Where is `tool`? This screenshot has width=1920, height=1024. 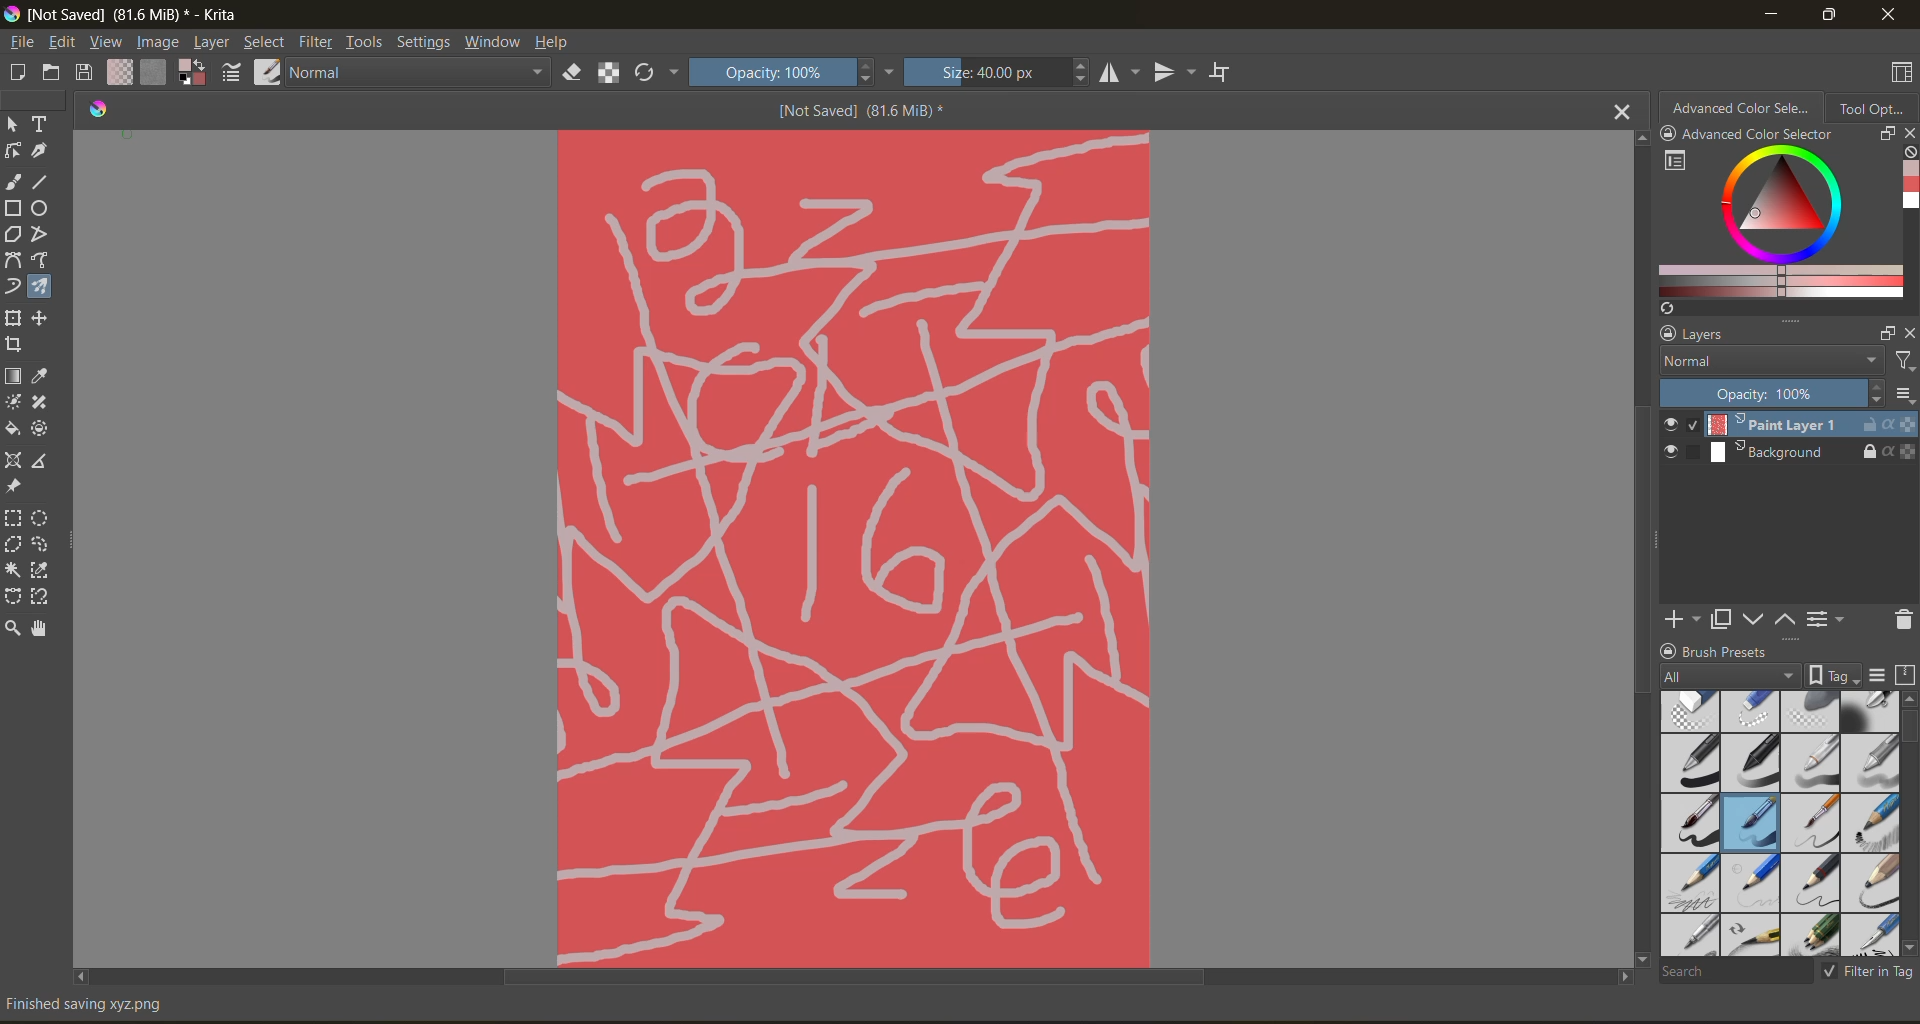
tool is located at coordinates (42, 233).